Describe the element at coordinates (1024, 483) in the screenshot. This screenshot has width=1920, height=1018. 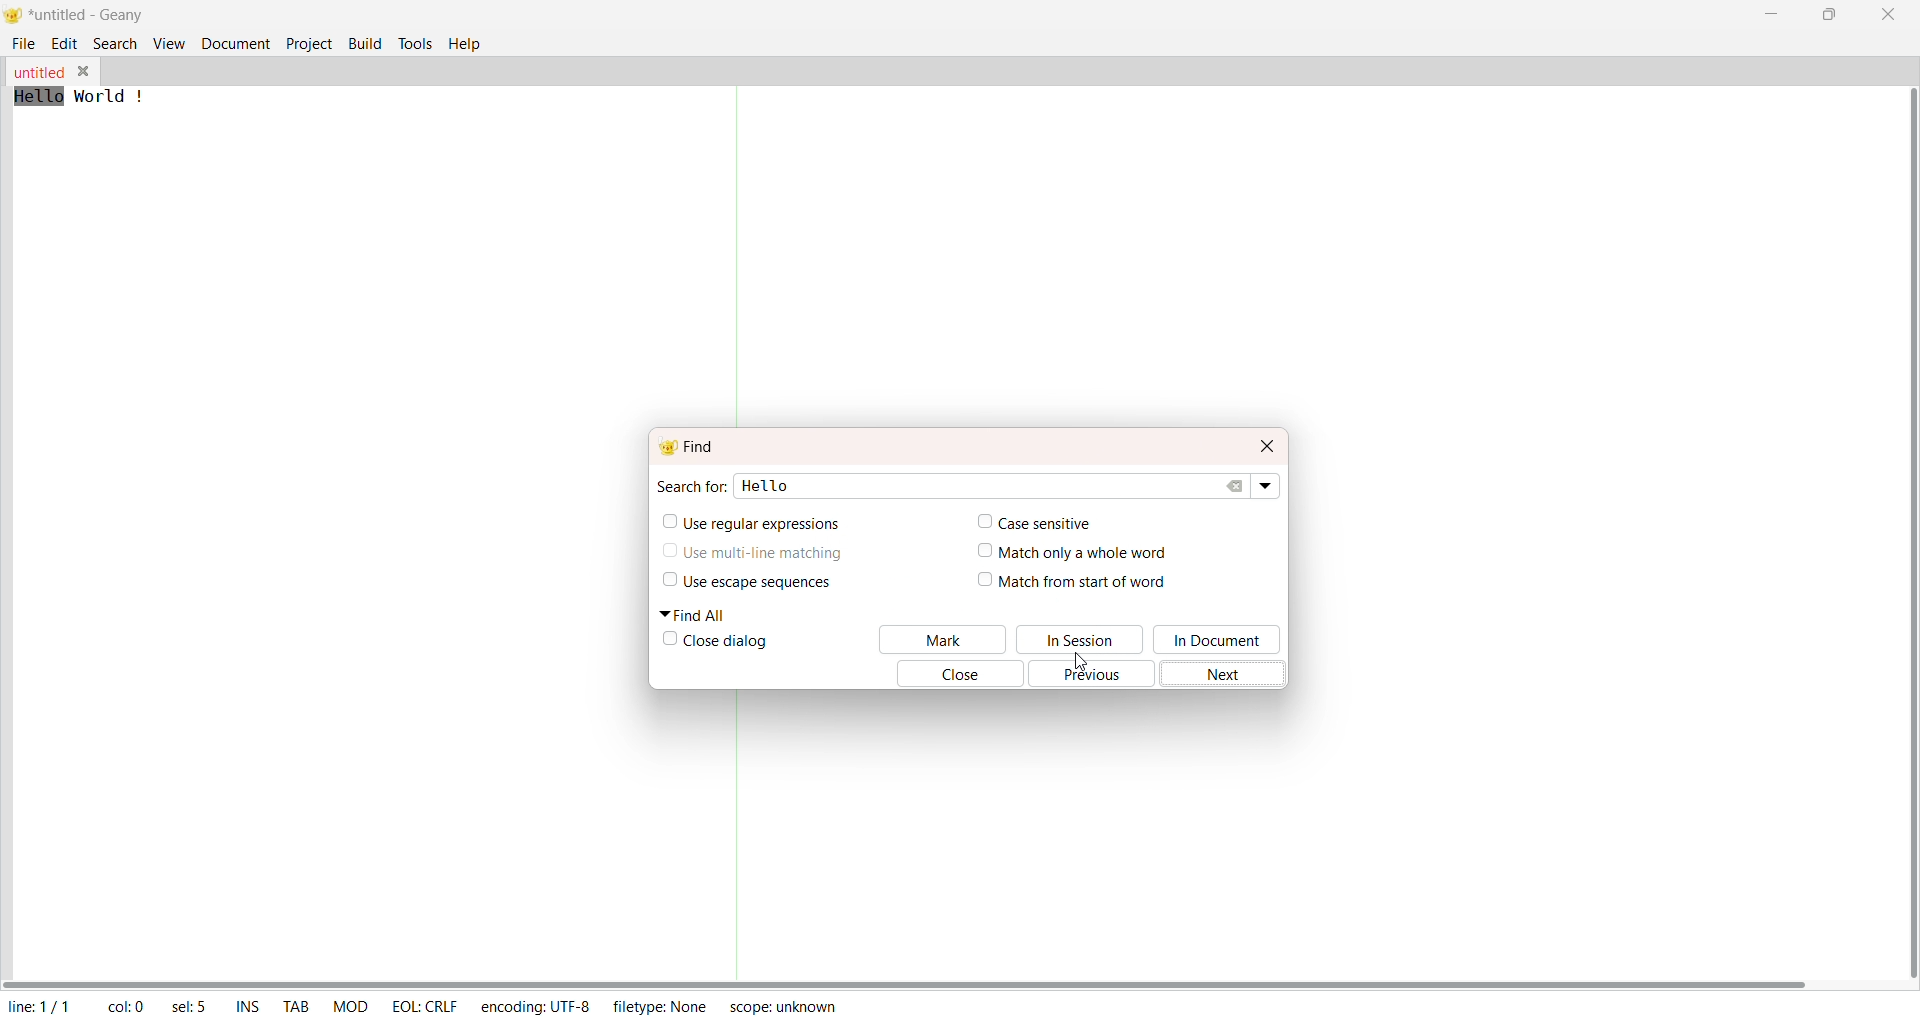
I see `Search bar` at that location.